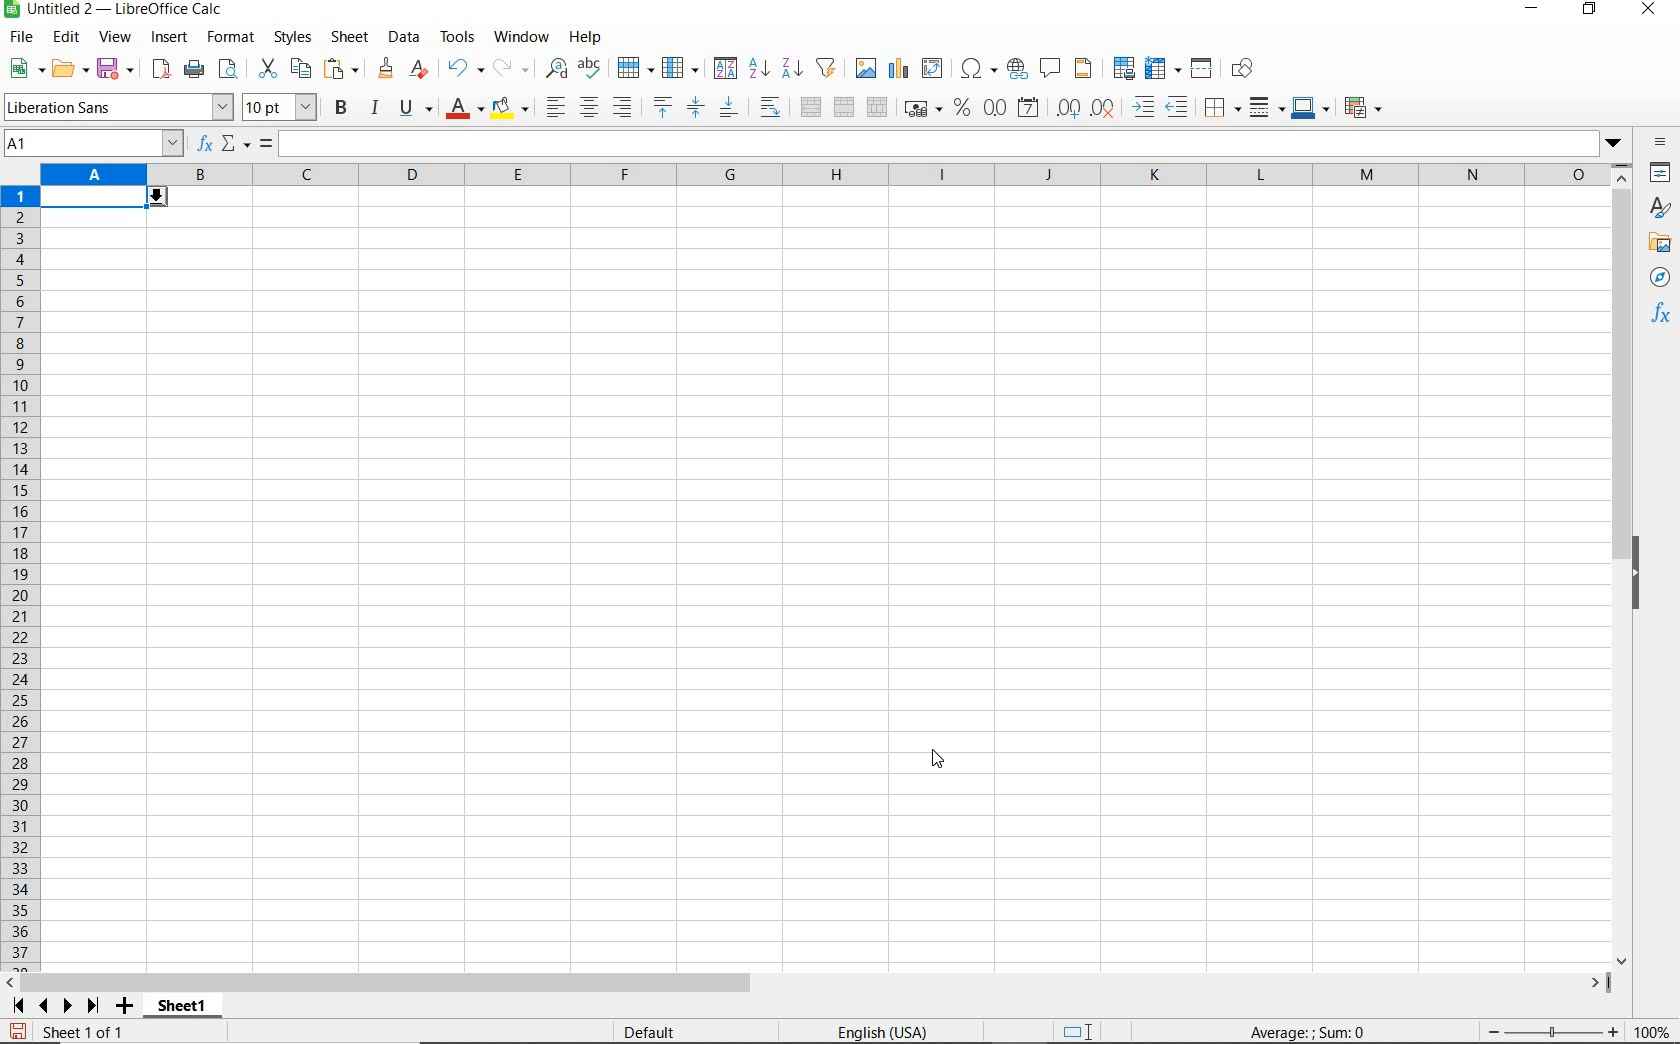  Describe the element at coordinates (995, 107) in the screenshot. I see `format as number` at that location.